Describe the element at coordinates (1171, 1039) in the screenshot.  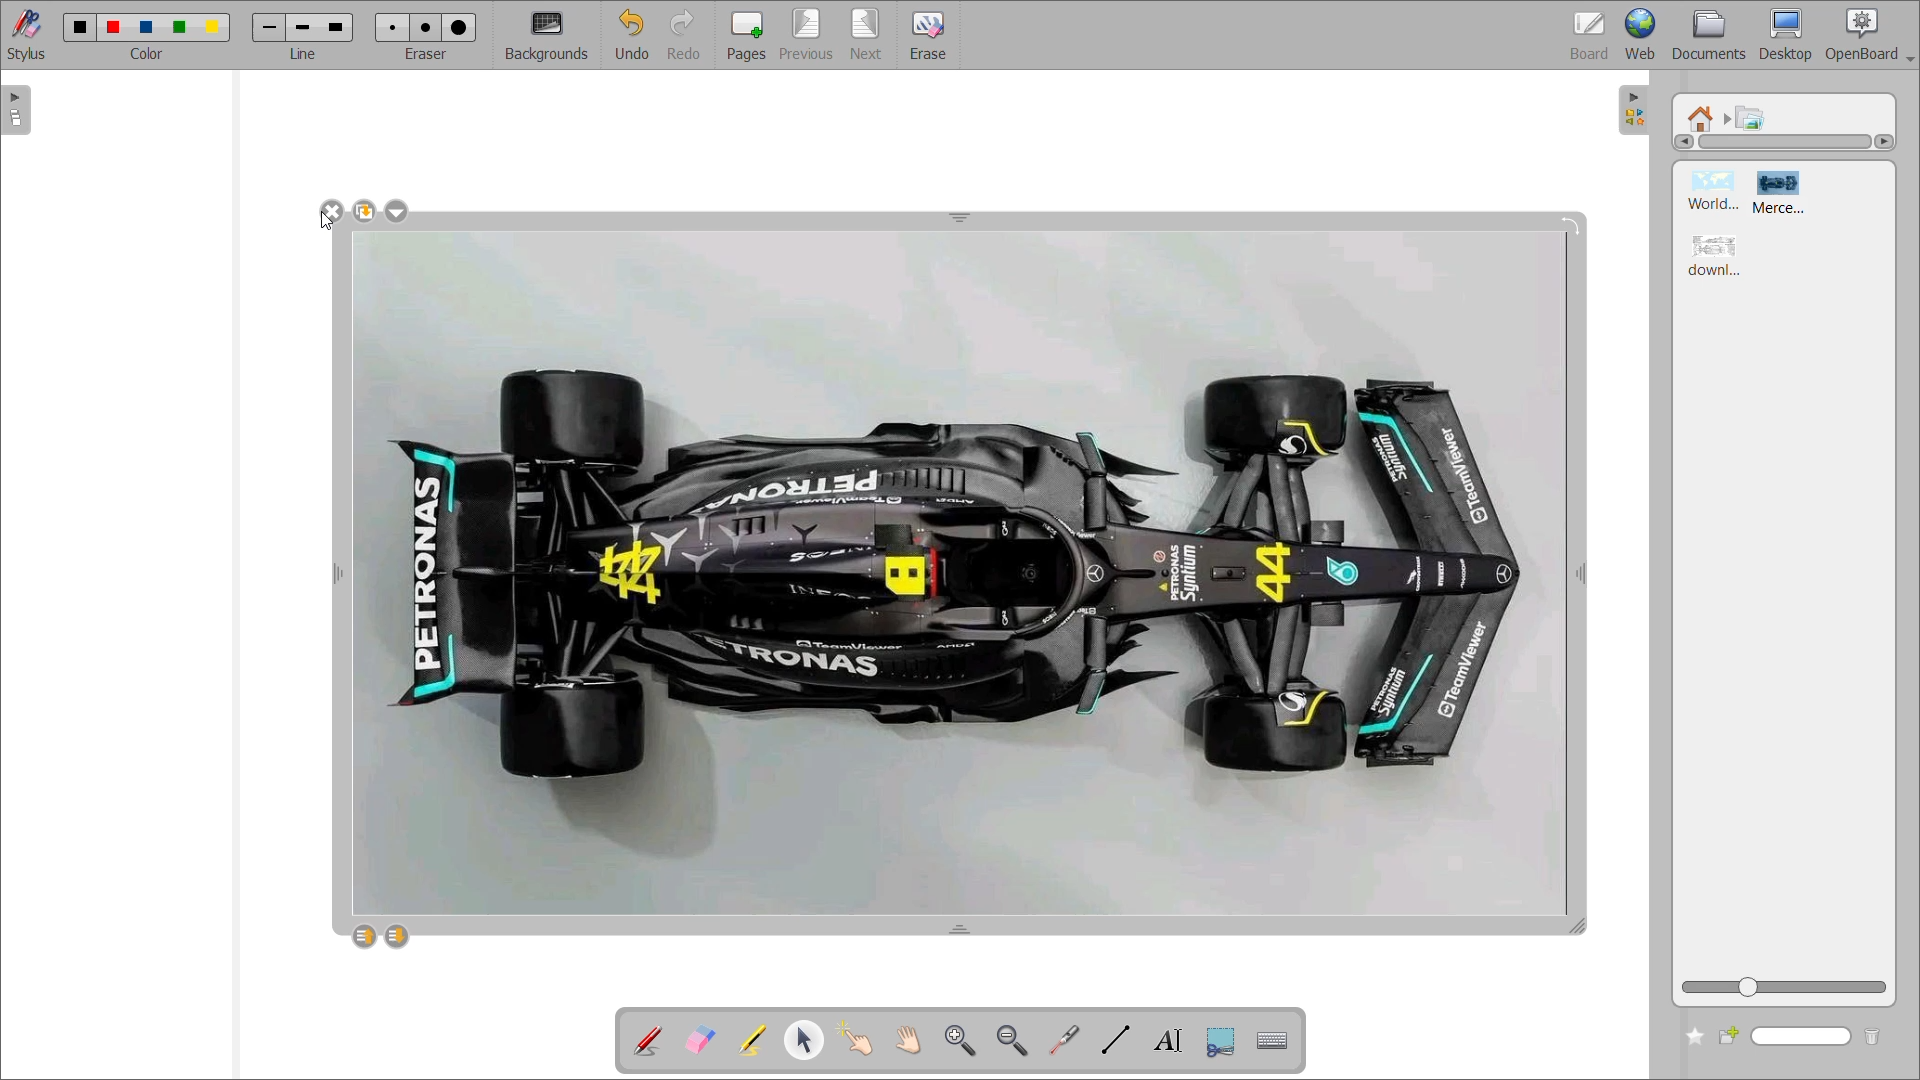
I see `write text` at that location.